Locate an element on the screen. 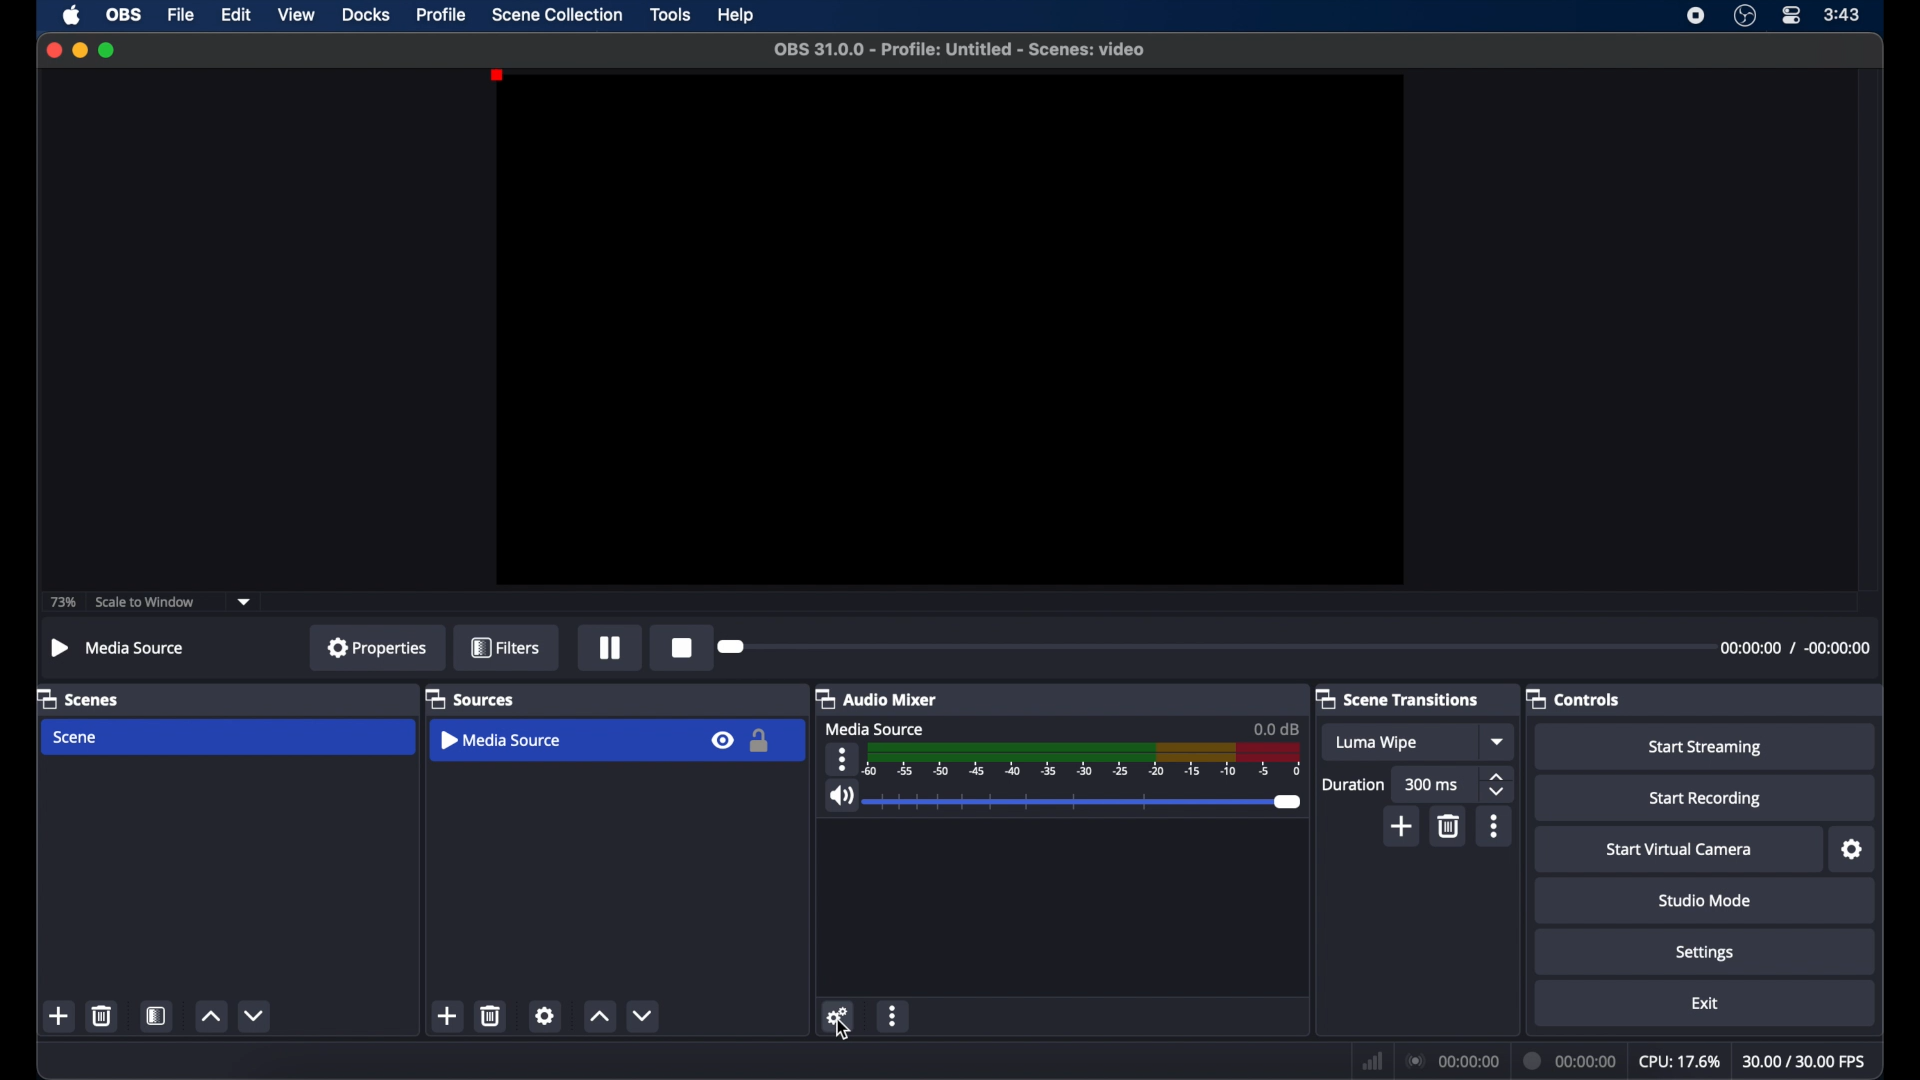 This screenshot has width=1920, height=1080. start streaming is located at coordinates (1706, 748).